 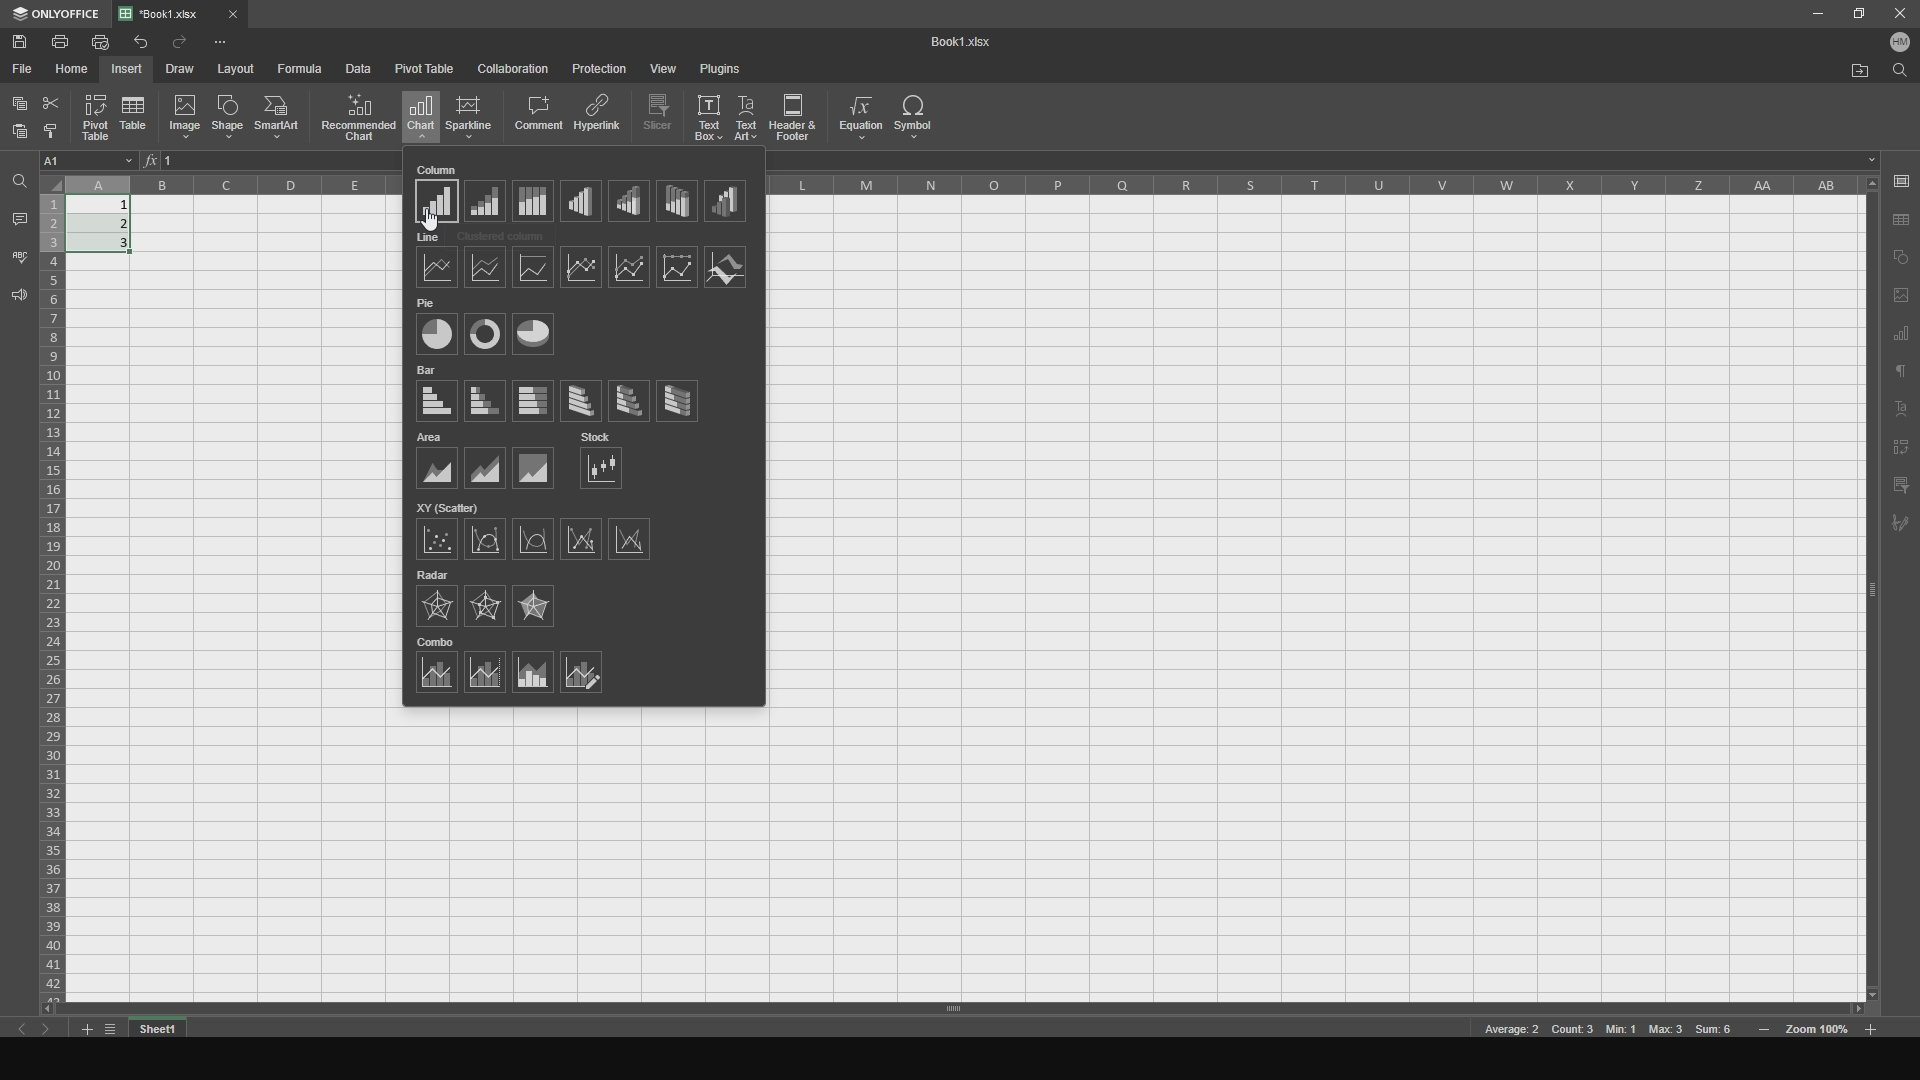 I want to click on onlyoffice, so click(x=56, y=15).